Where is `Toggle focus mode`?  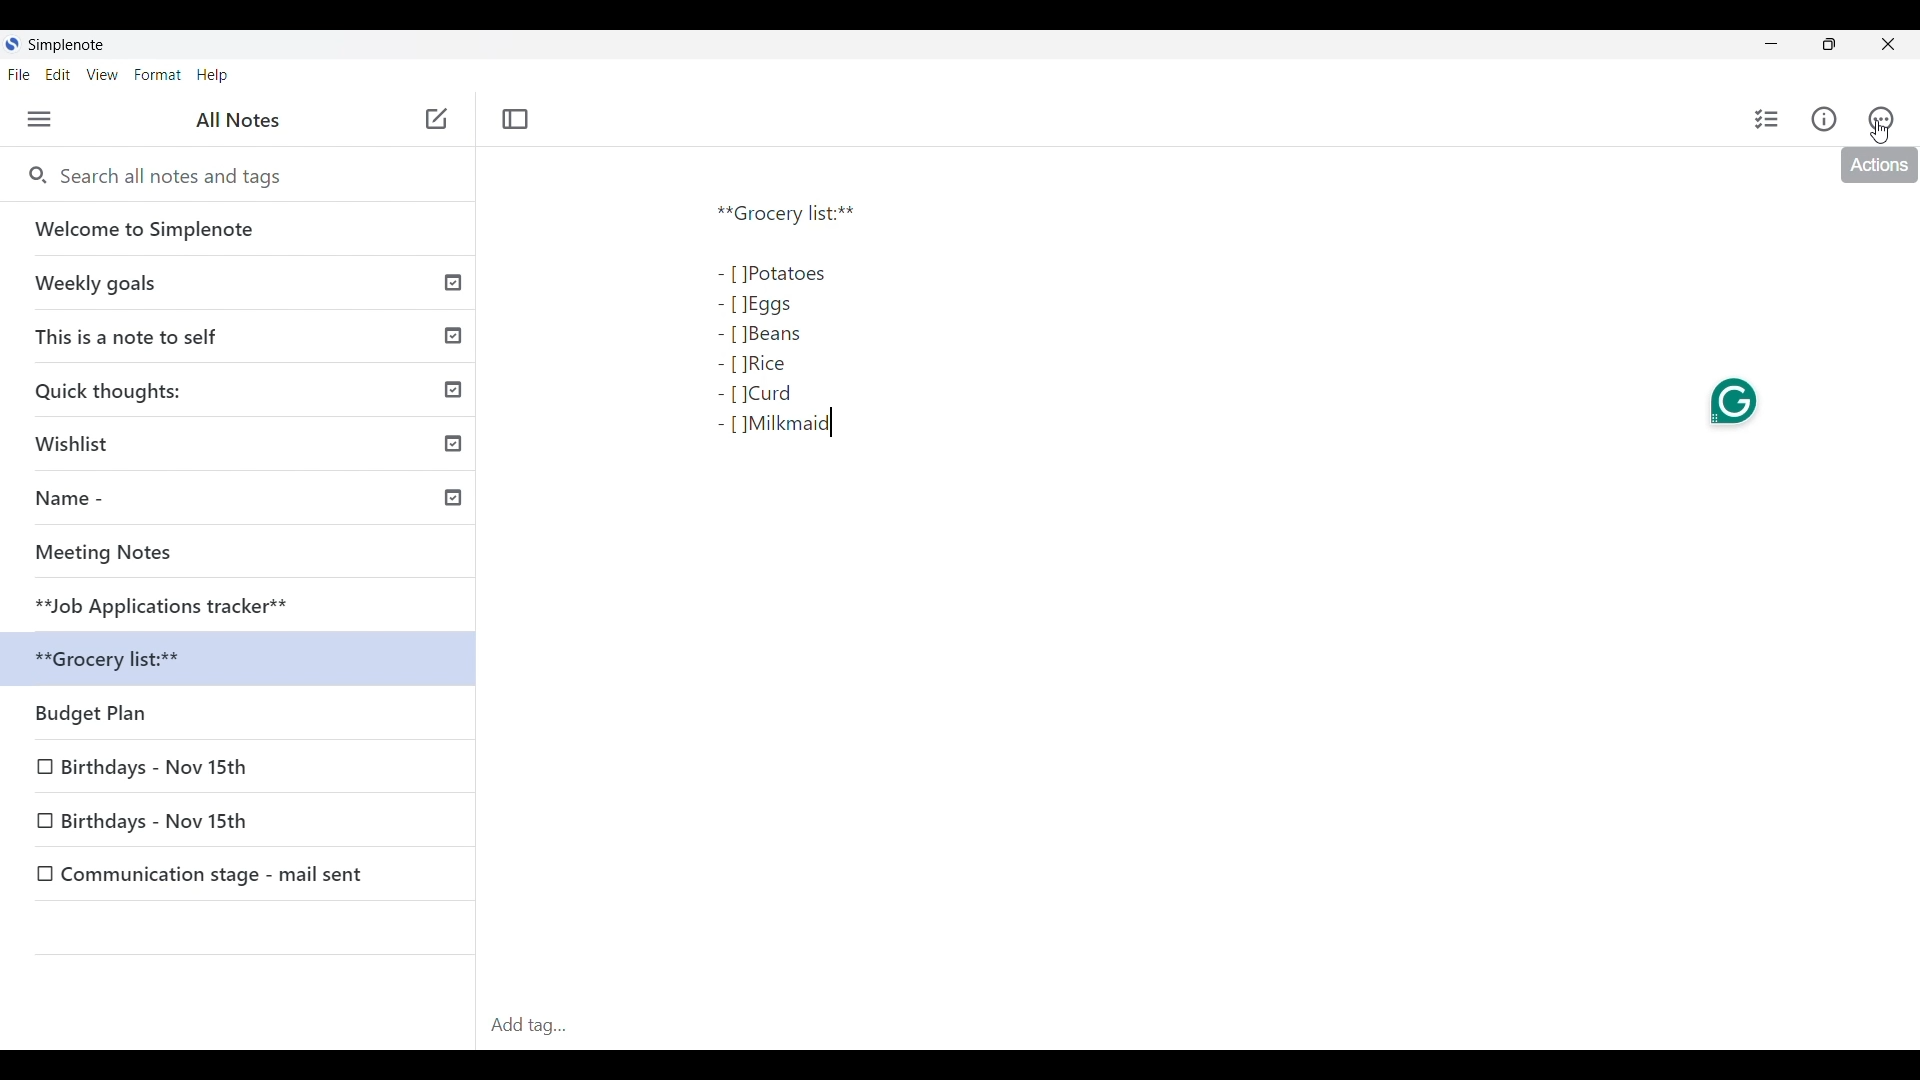 Toggle focus mode is located at coordinates (515, 119).